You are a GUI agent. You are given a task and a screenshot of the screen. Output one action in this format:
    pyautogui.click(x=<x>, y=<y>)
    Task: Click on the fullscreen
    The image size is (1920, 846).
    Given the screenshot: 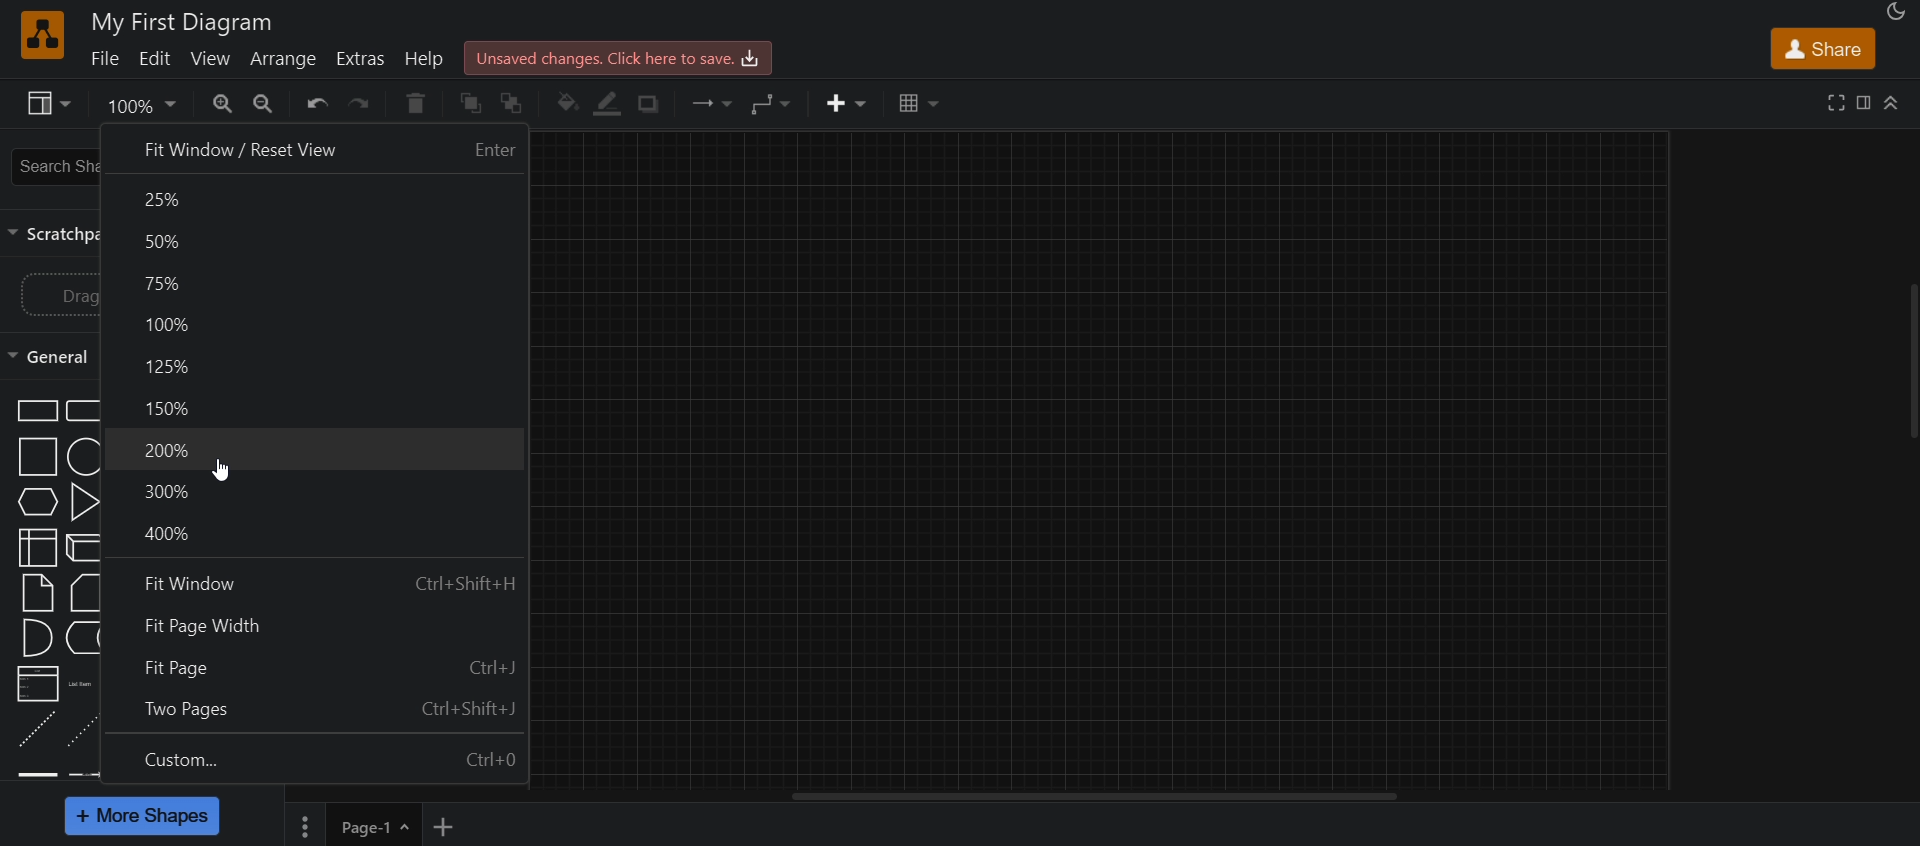 What is the action you would take?
    pyautogui.click(x=1832, y=101)
    